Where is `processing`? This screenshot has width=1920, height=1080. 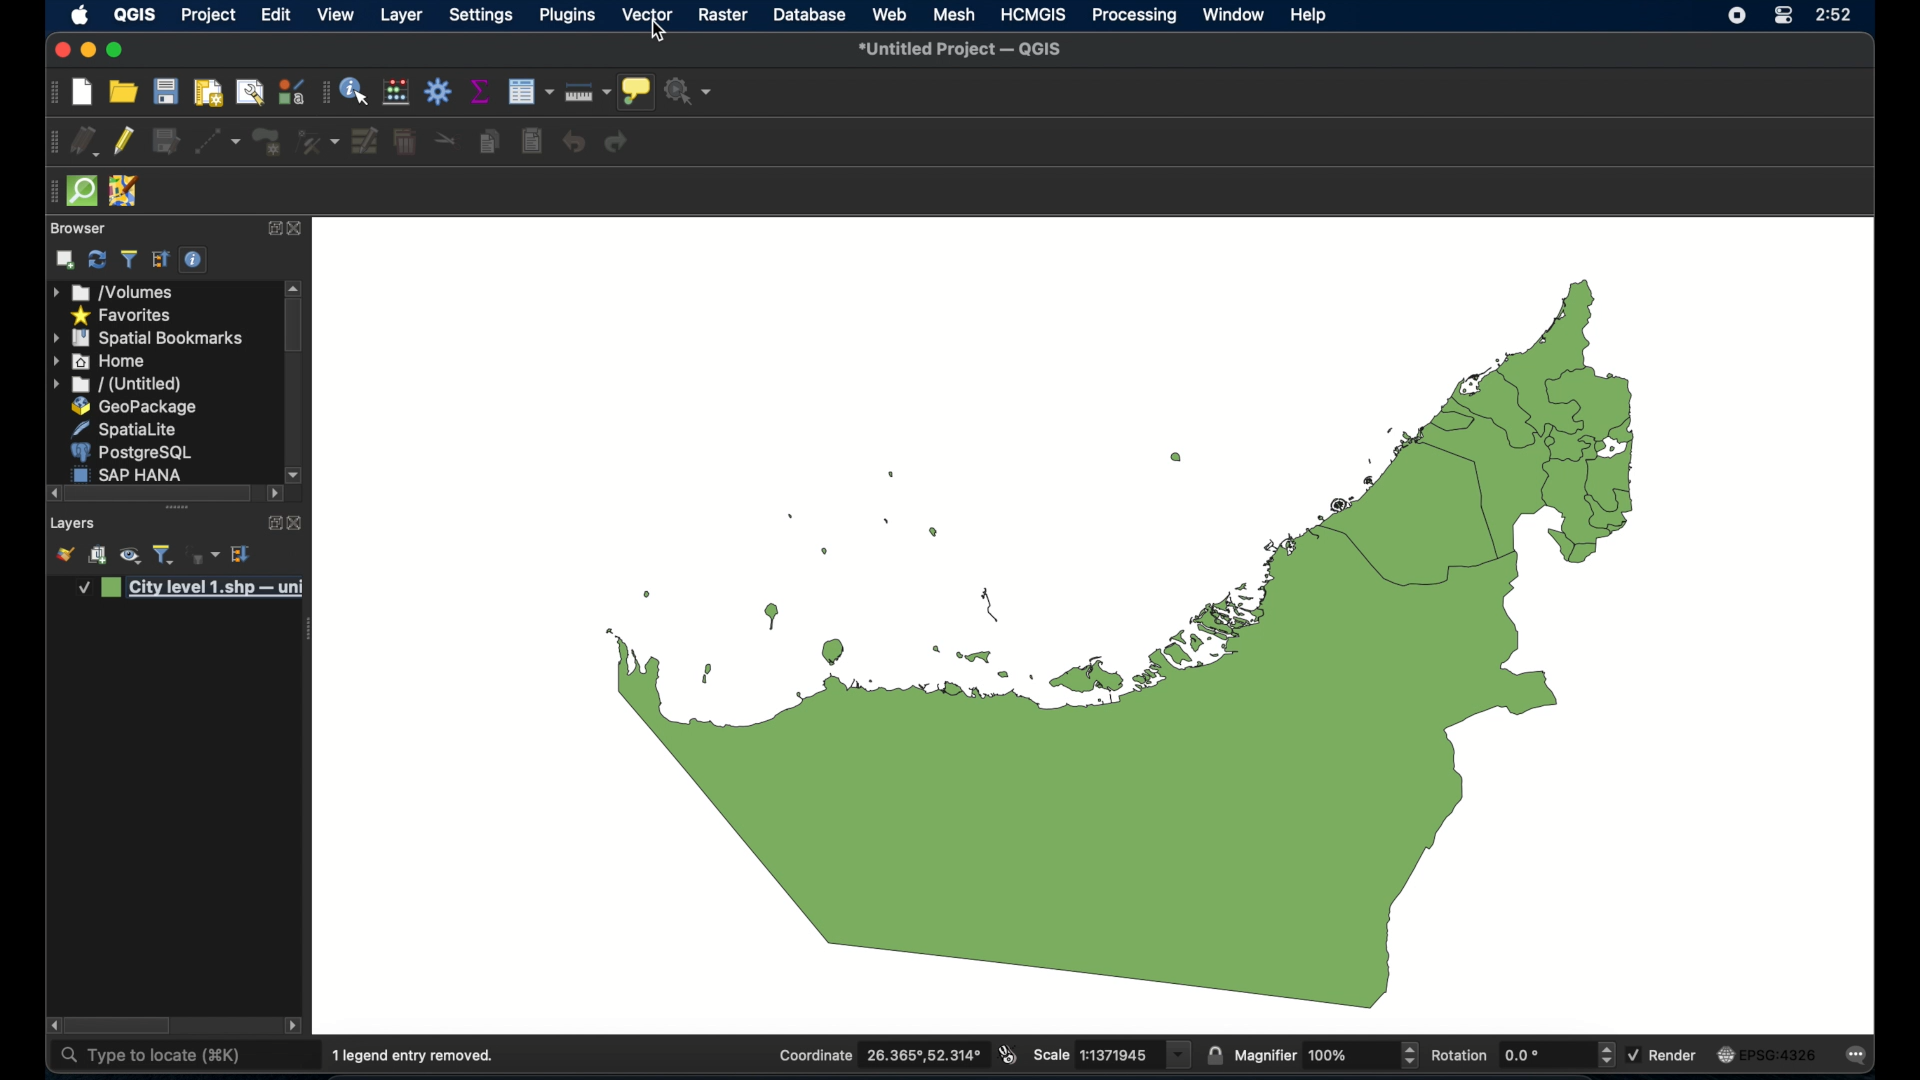
processing is located at coordinates (1133, 16).